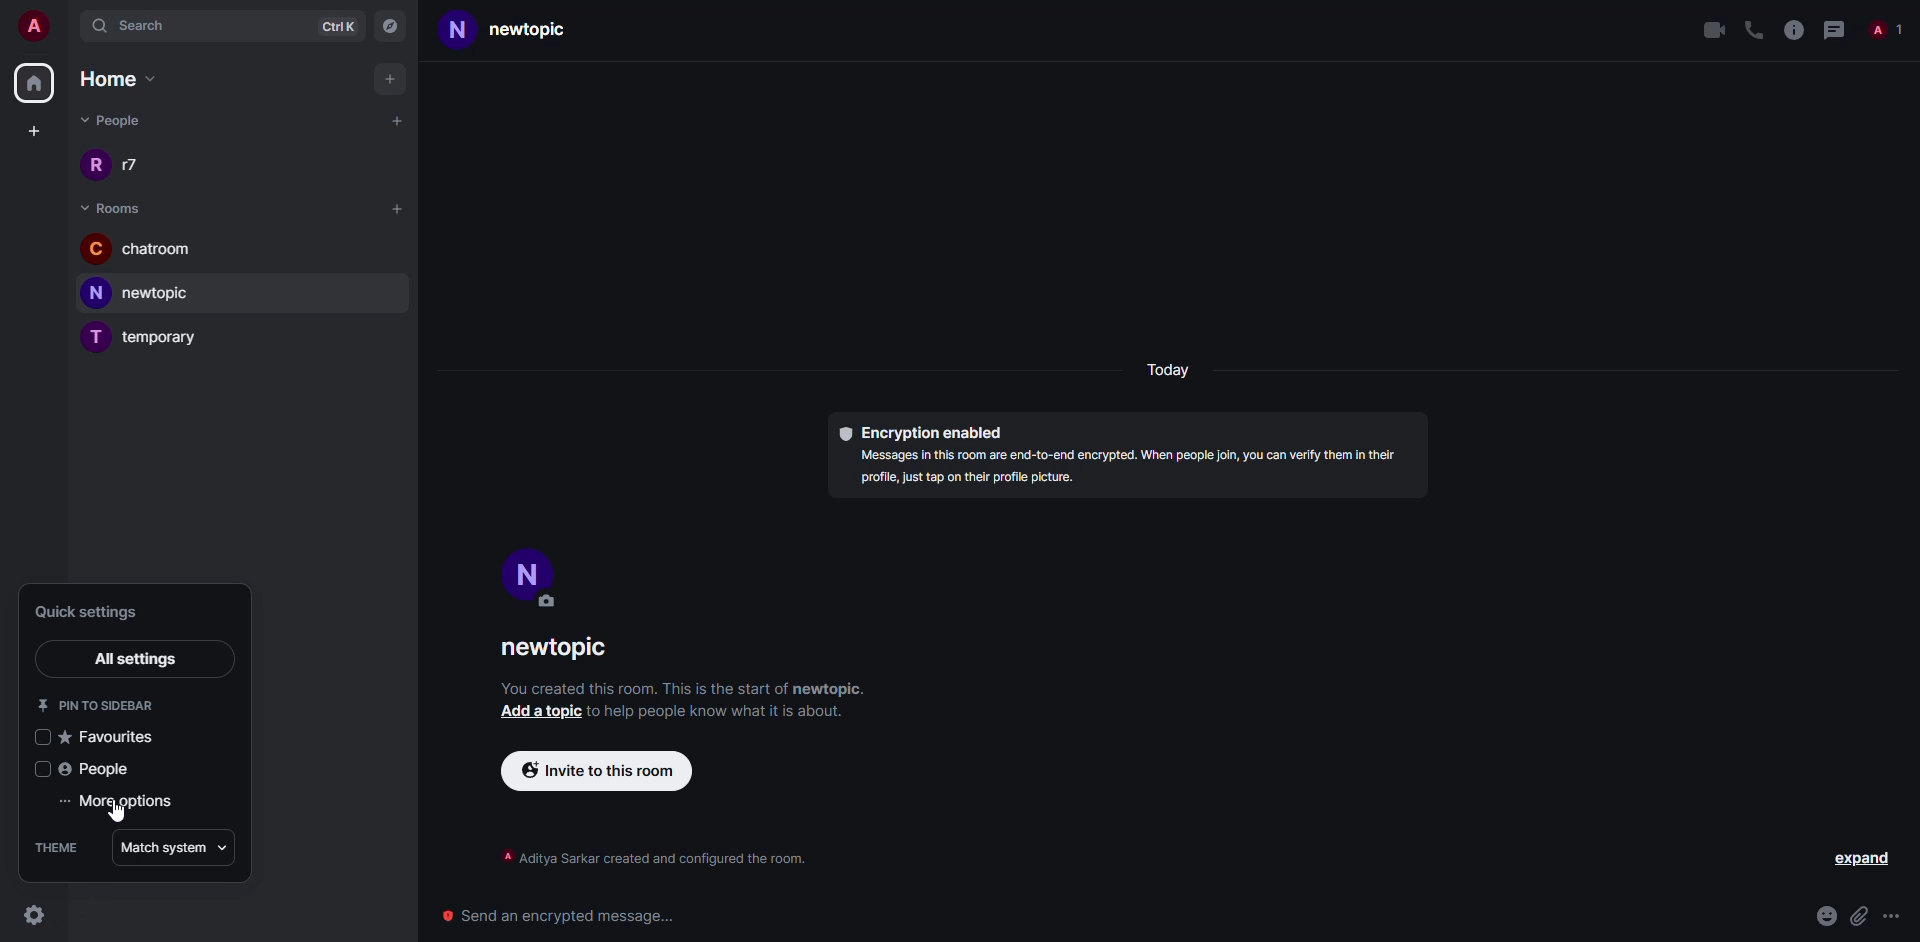  What do you see at coordinates (1713, 31) in the screenshot?
I see `video call` at bounding box center [1713, 31].